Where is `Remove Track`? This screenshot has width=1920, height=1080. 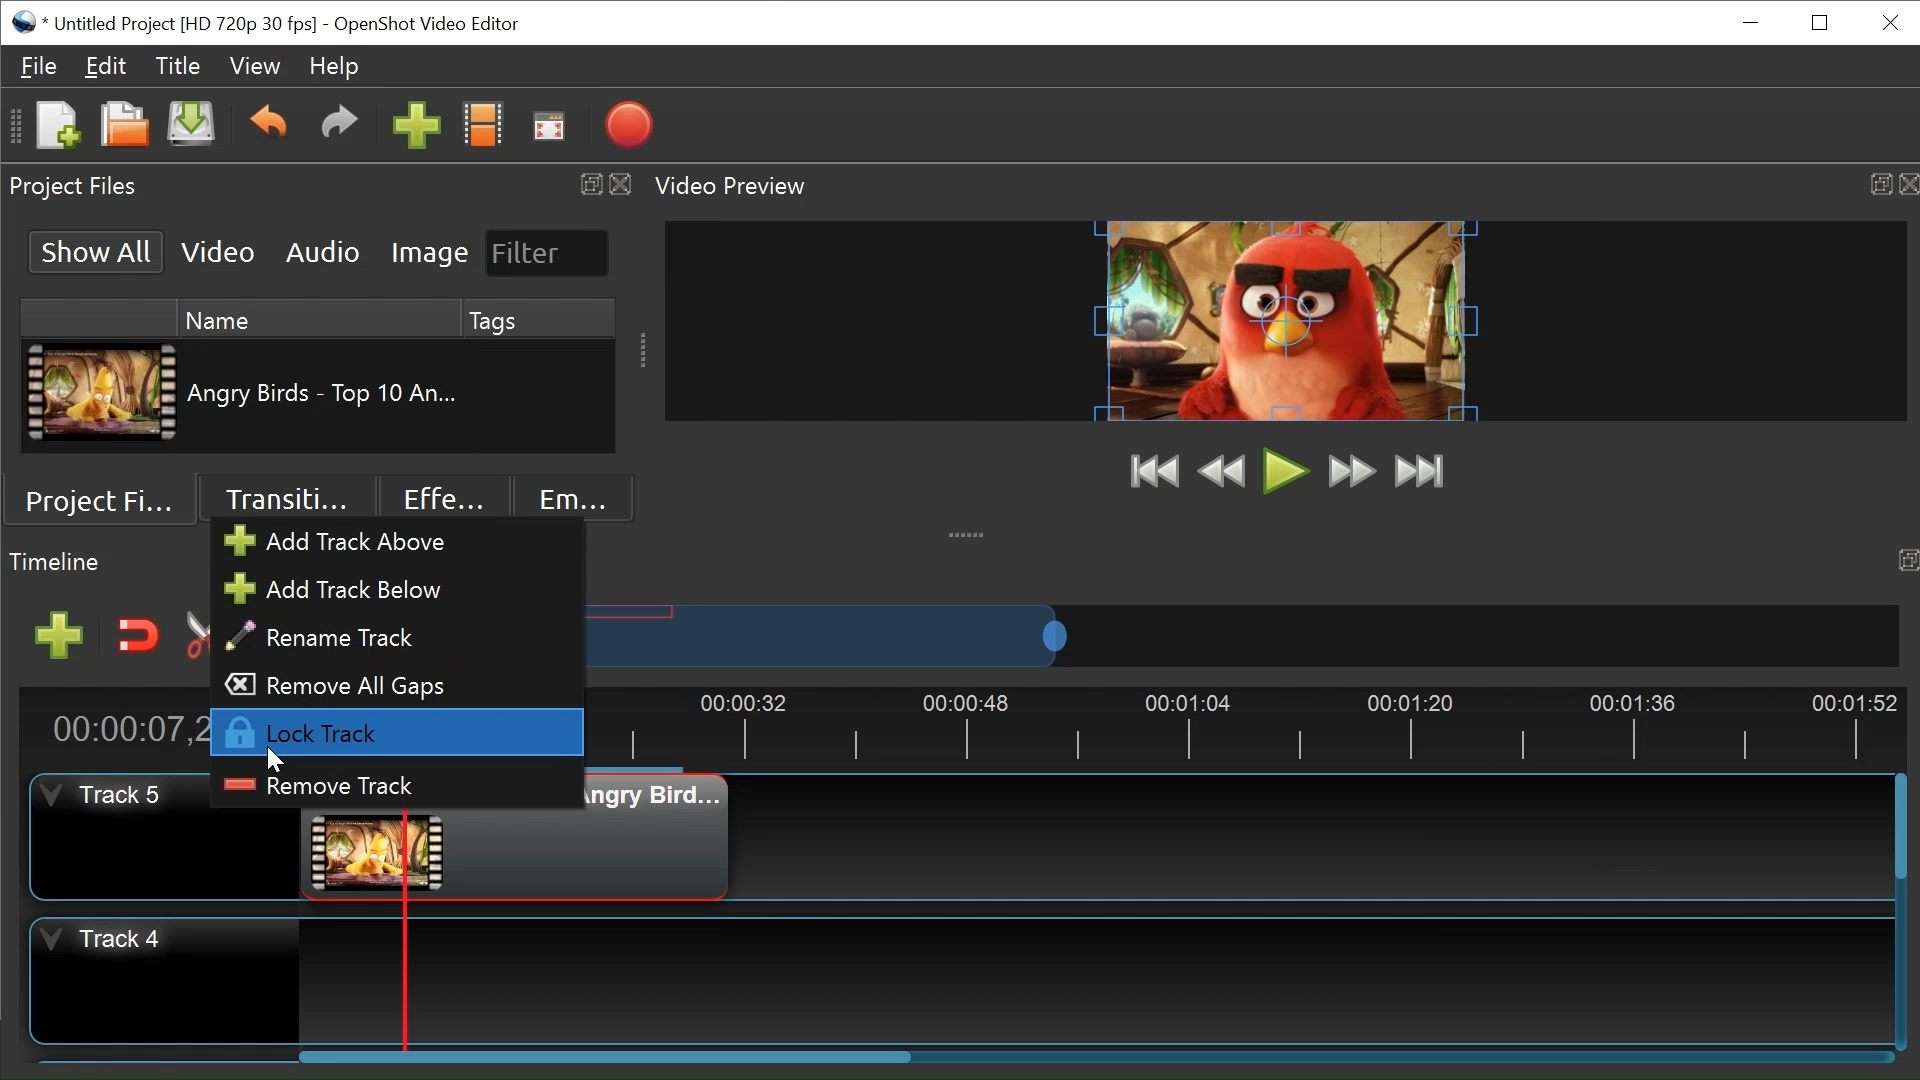
Remove Track is located at coordinates (323, 788).